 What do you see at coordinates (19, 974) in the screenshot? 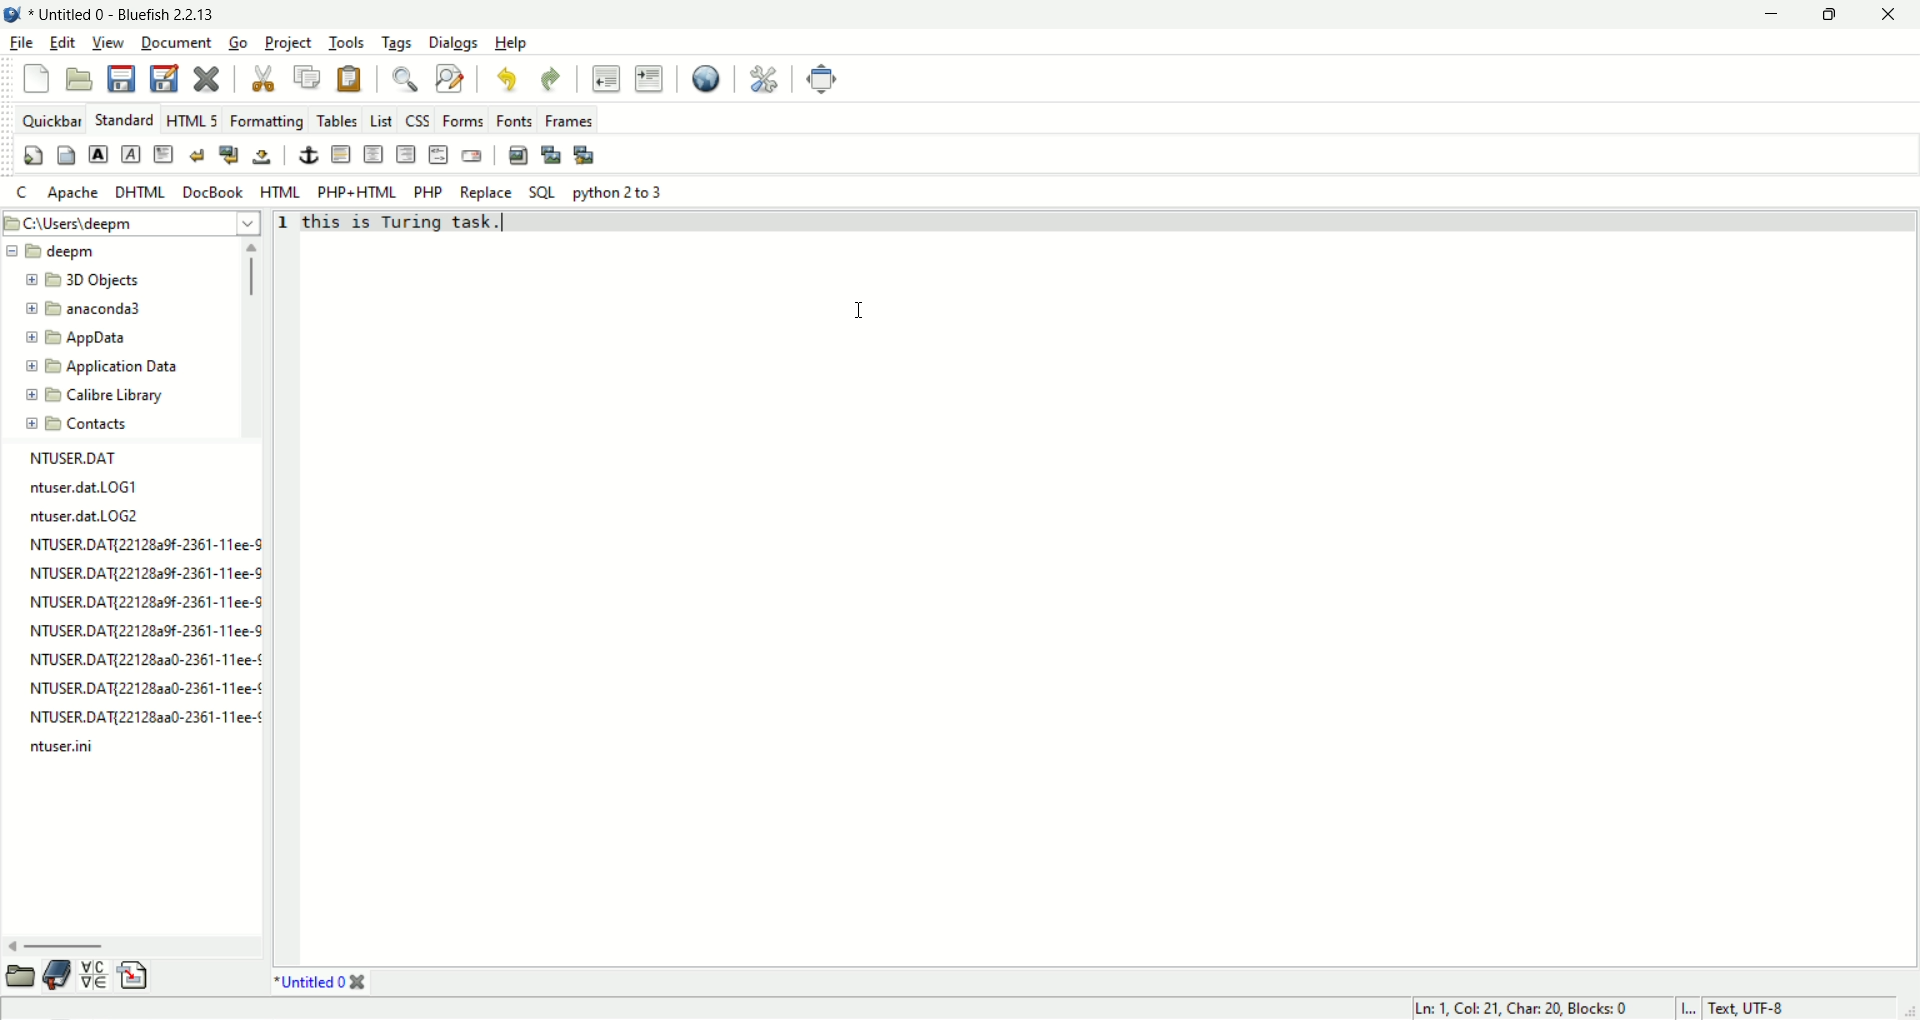
I see `file browser` at bounding box center [19, 974].